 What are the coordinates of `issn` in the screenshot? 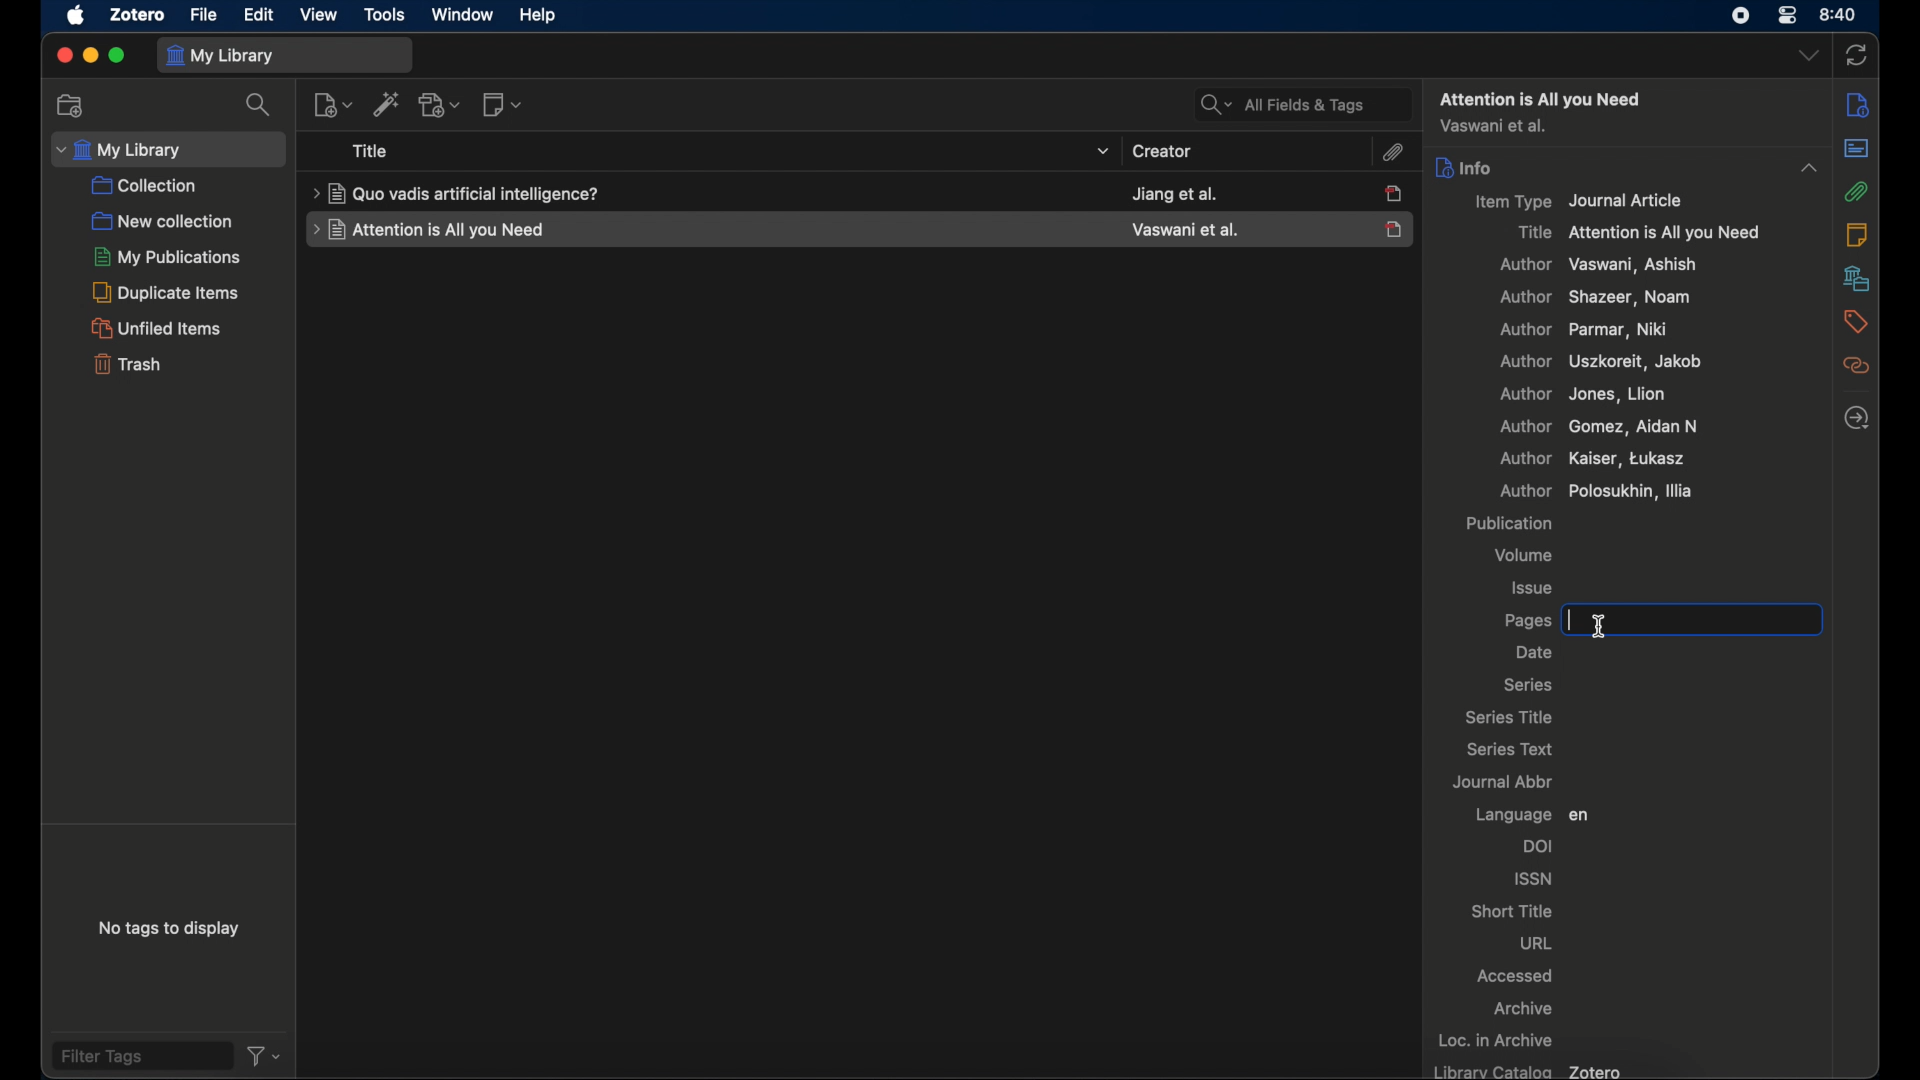 It's located at (1532, 877).